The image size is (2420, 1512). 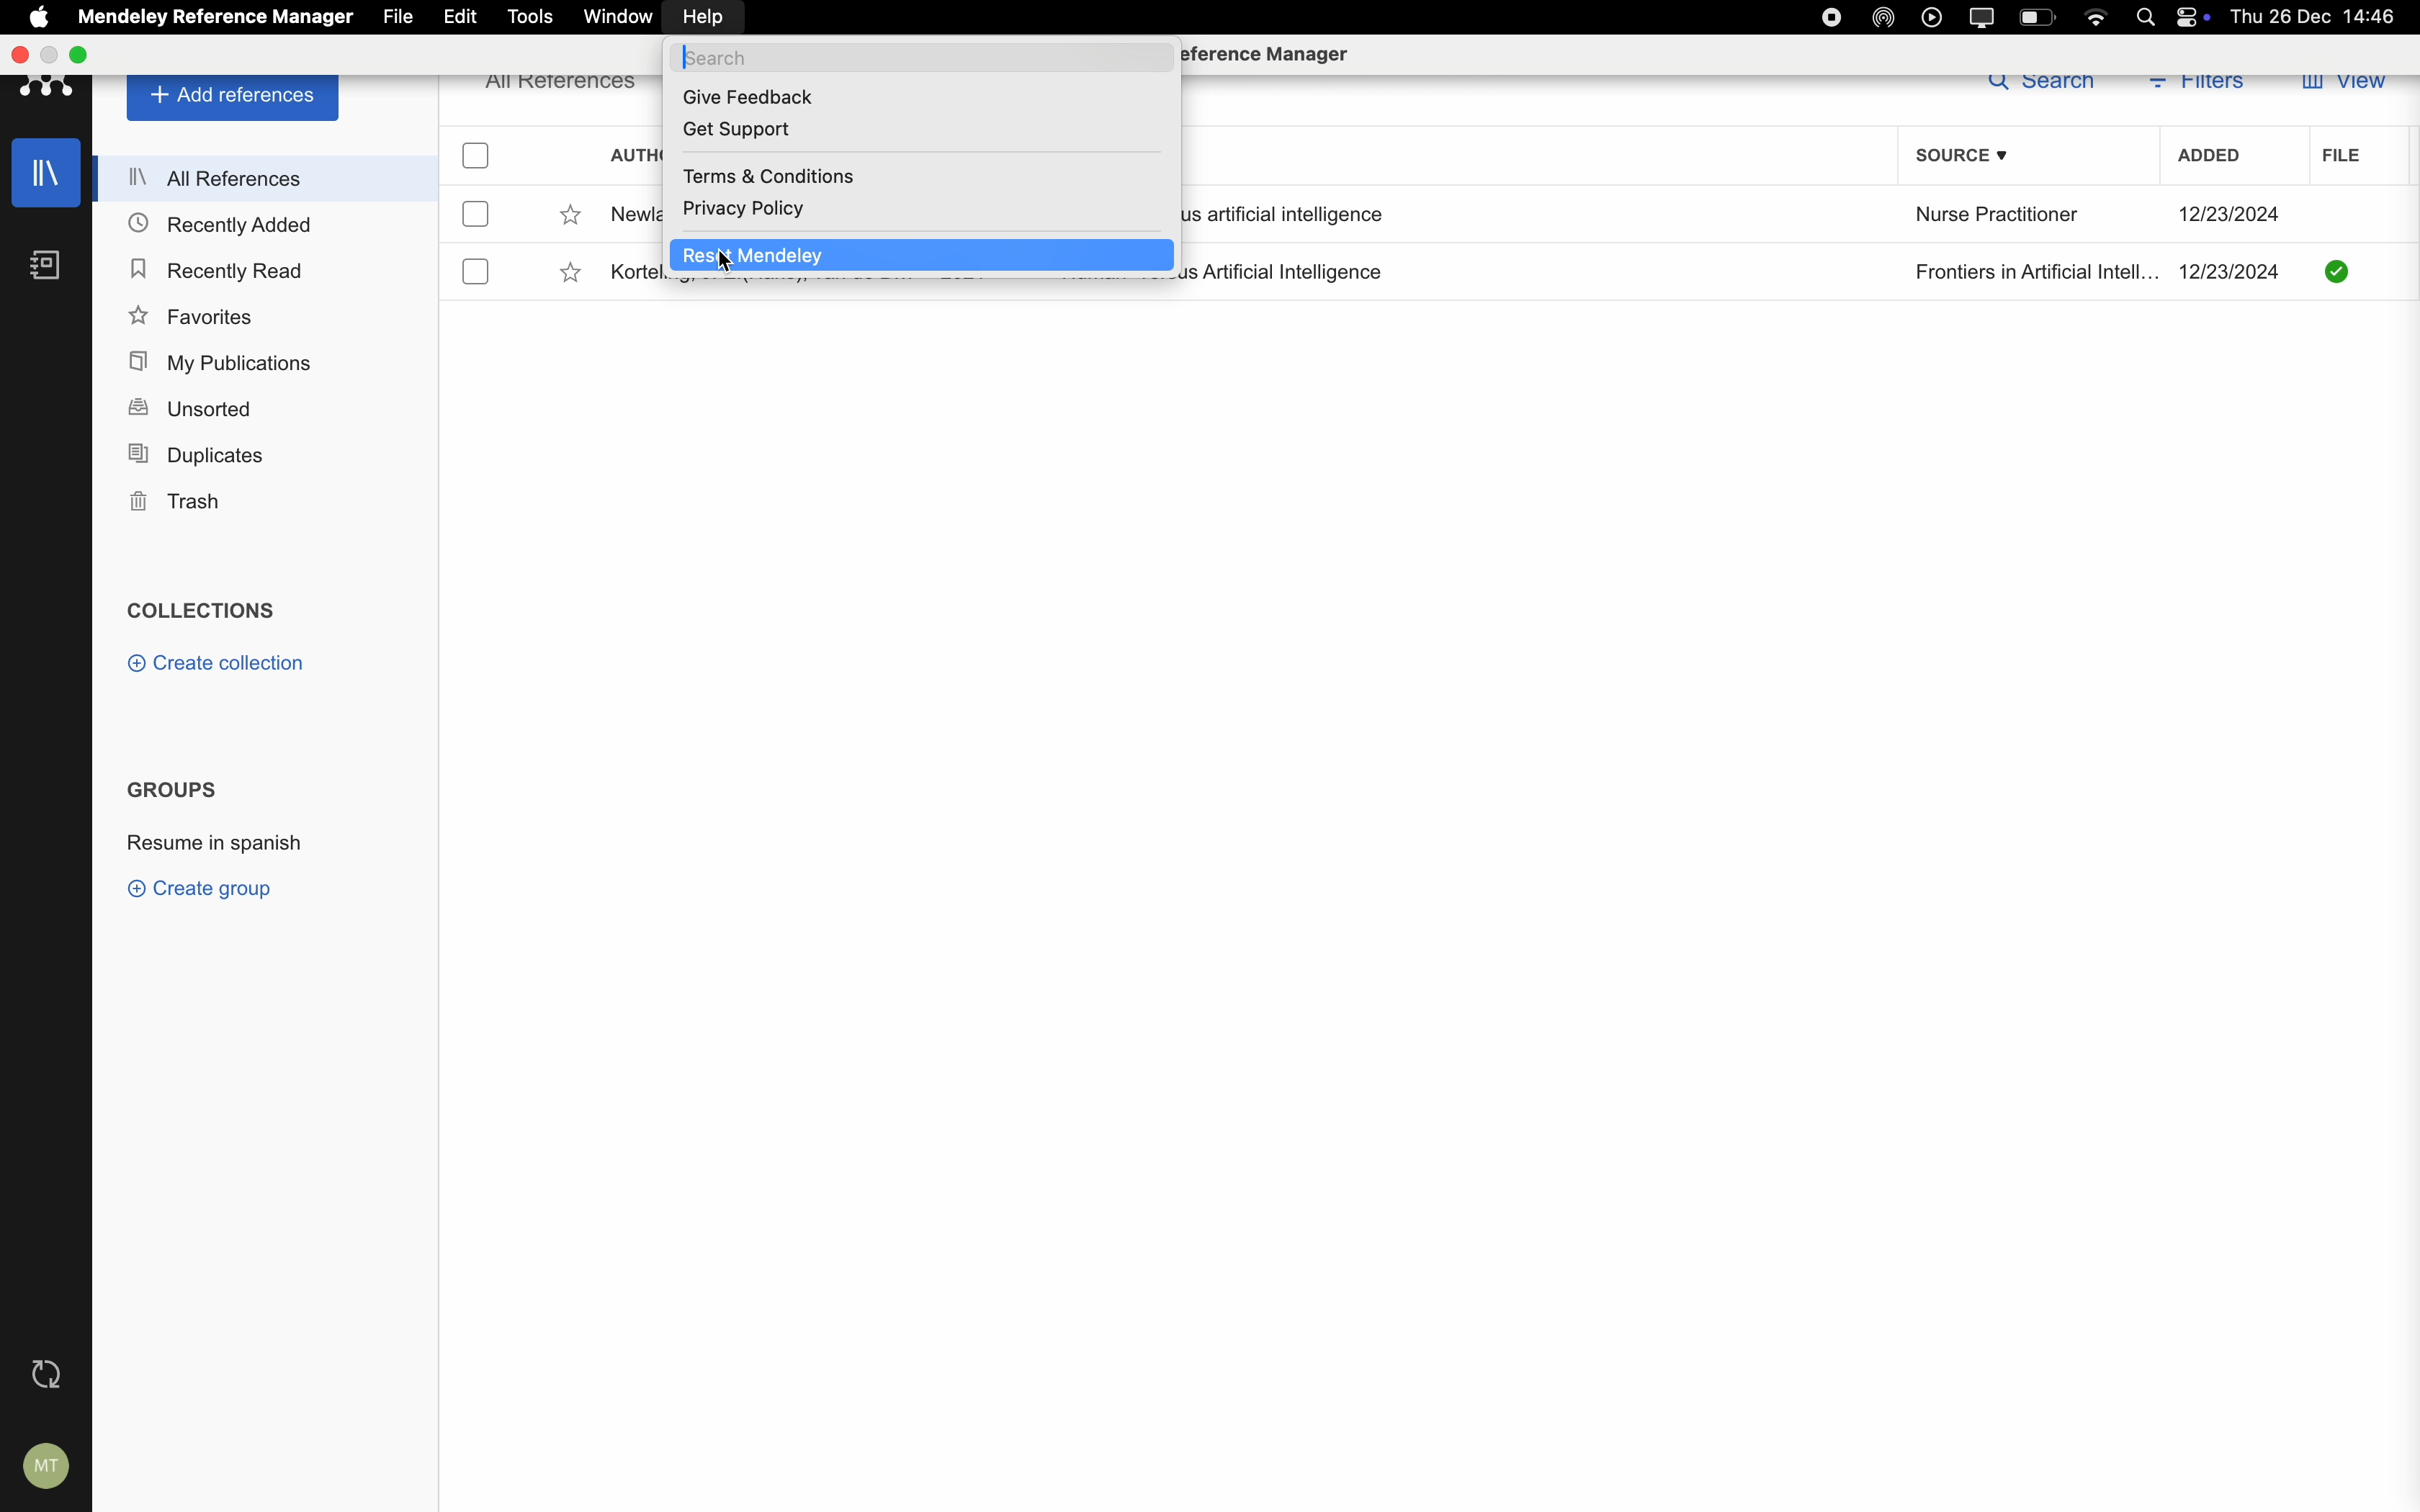 I want to click on notebooks icon, so click(x=50, y=267).